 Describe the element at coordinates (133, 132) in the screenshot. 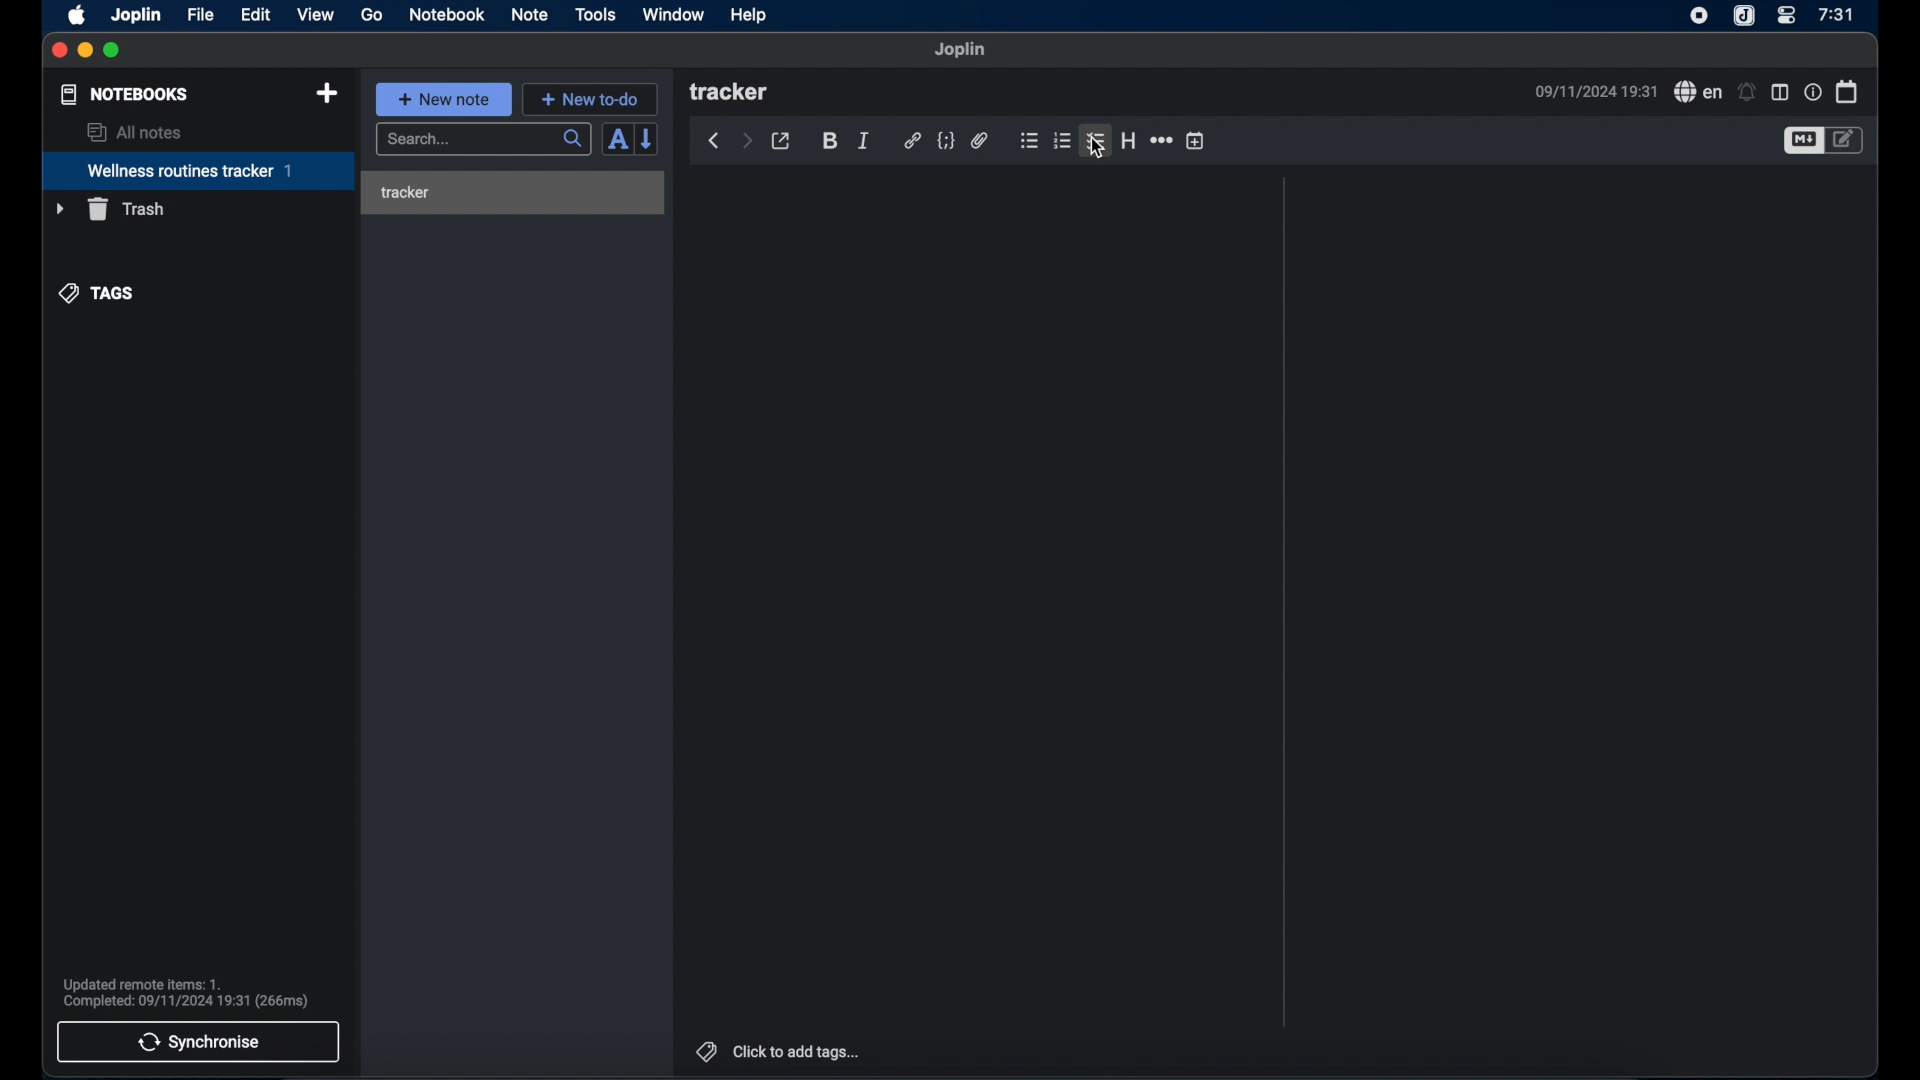

I see `all notes` at that location.